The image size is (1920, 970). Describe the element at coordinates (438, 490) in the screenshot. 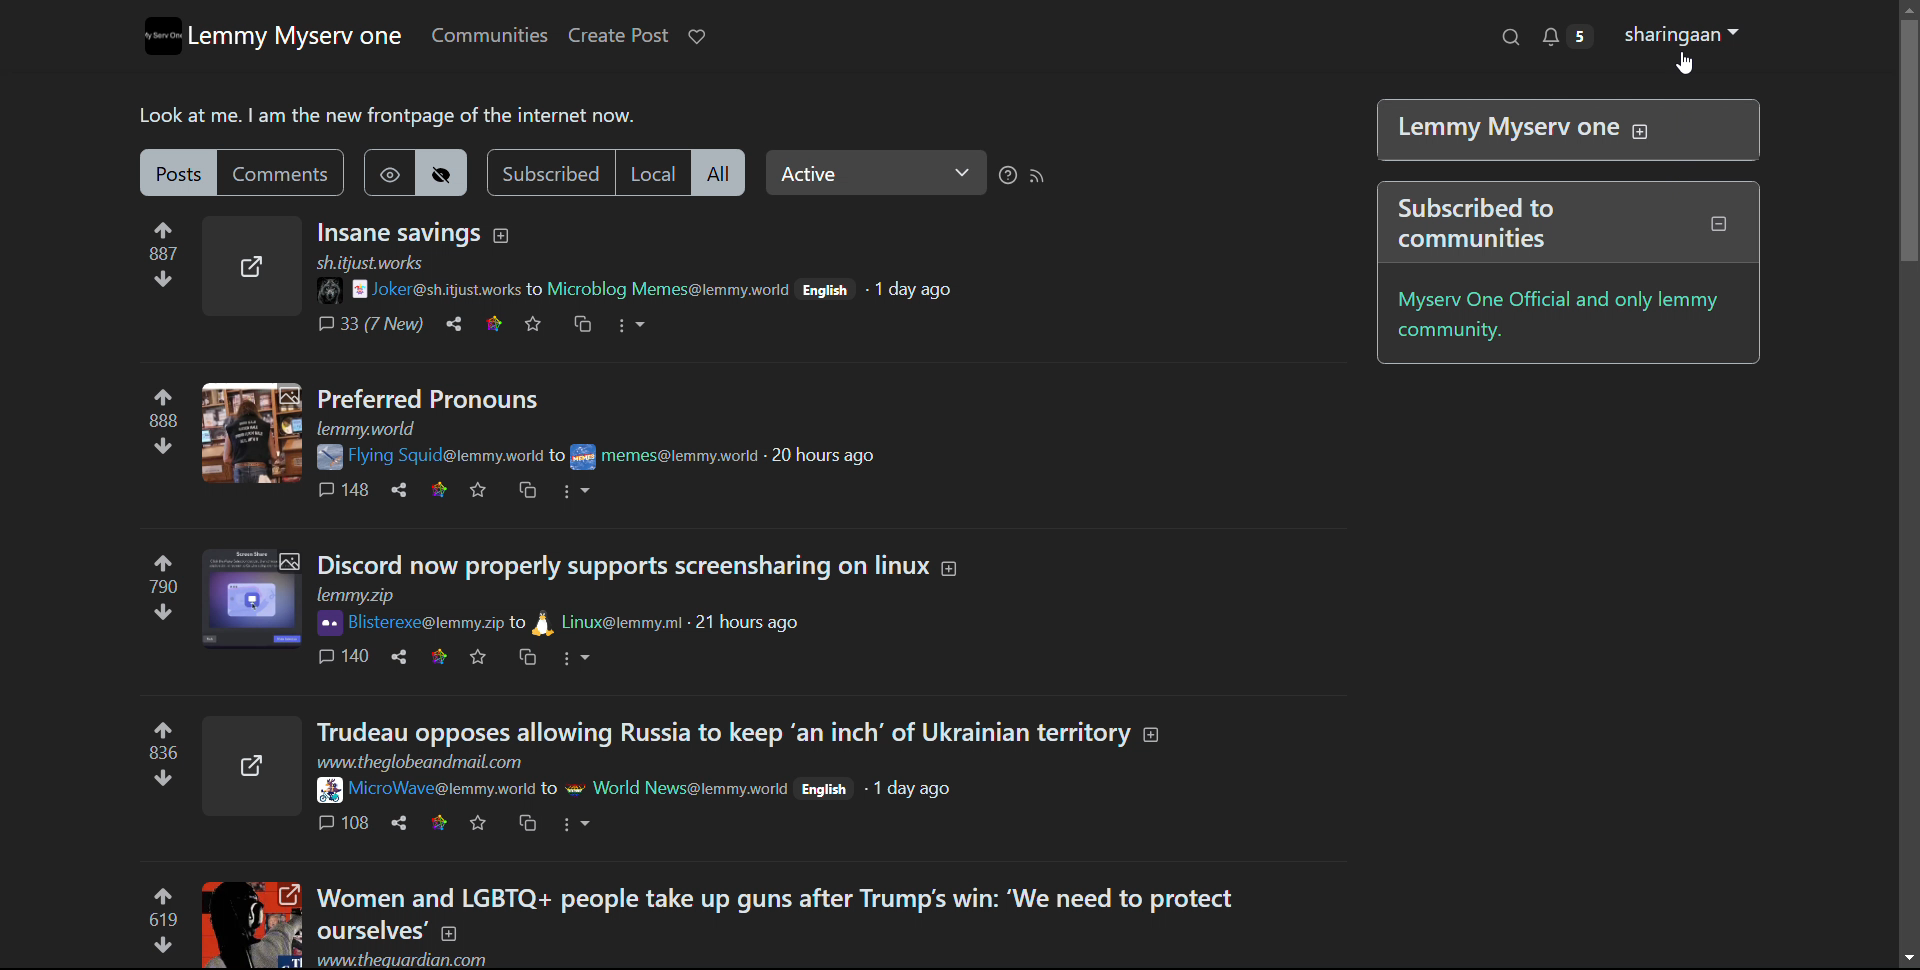

I see `link` at that location.